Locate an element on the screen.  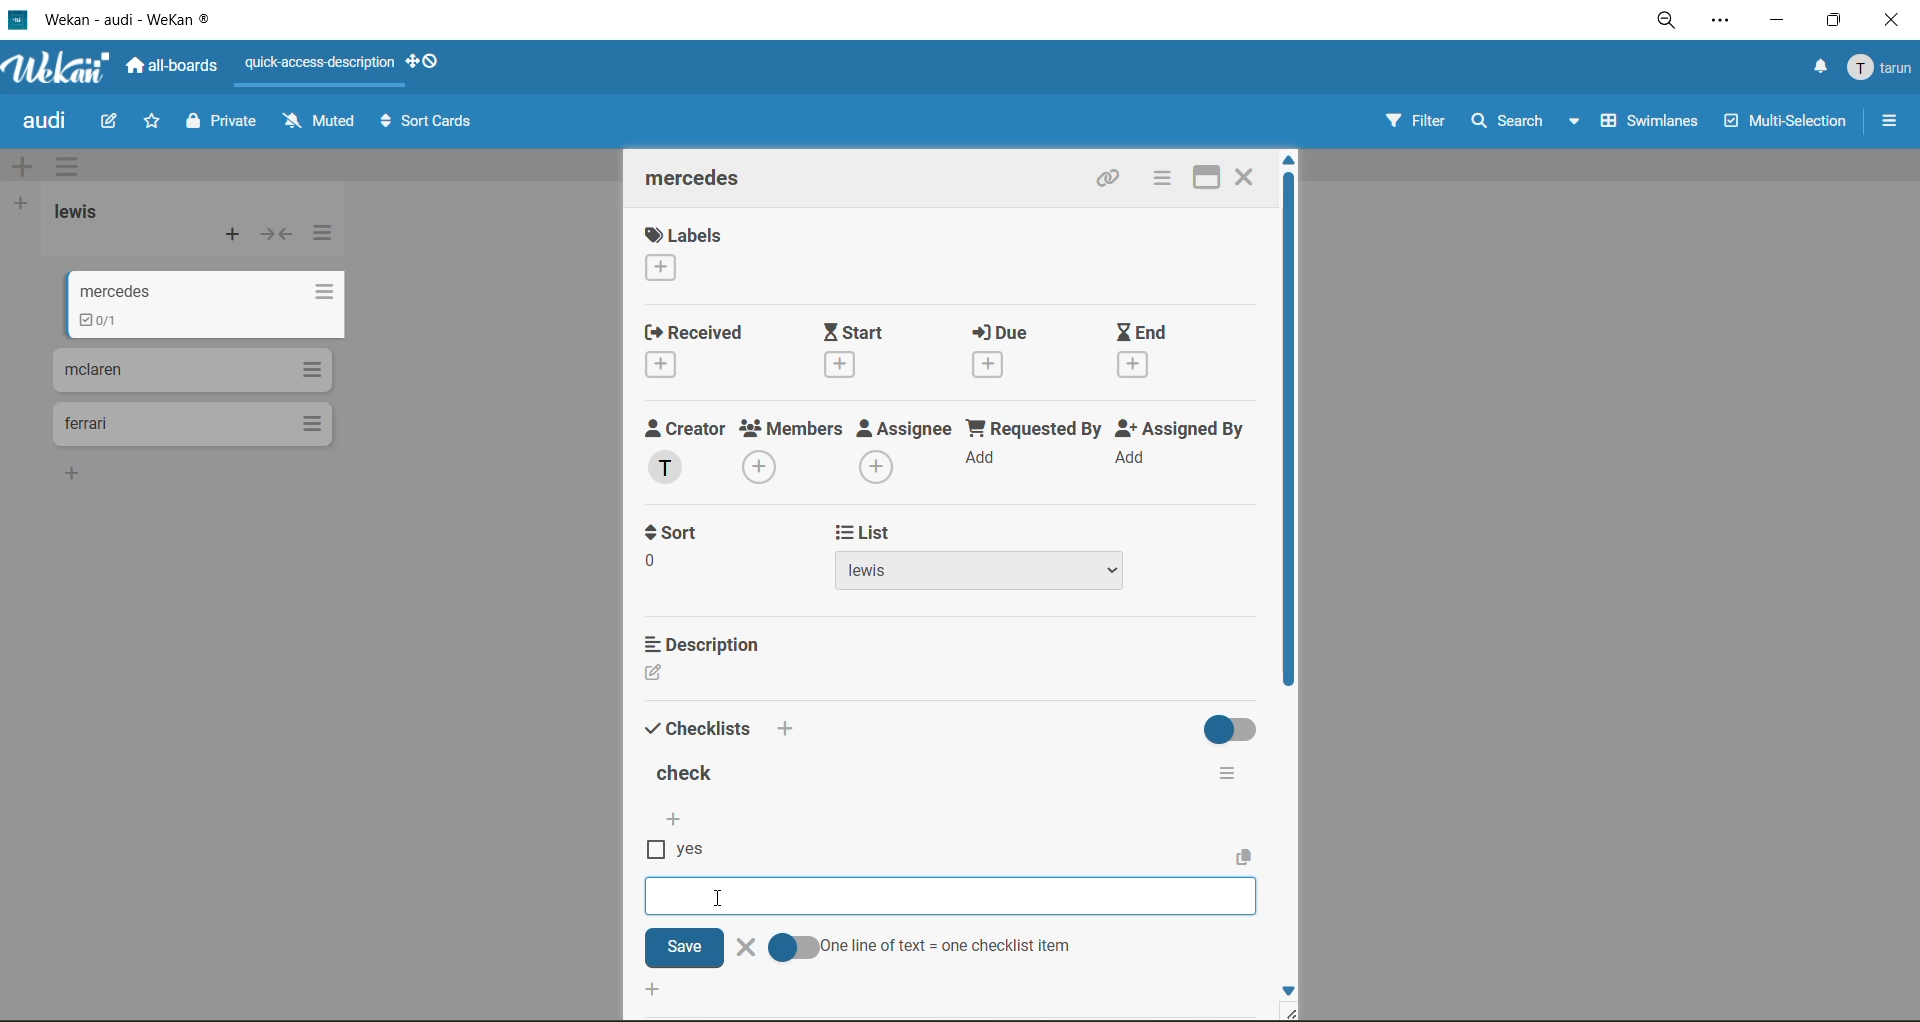
one line of text = one checklist item is located at coordinates (921, 947).